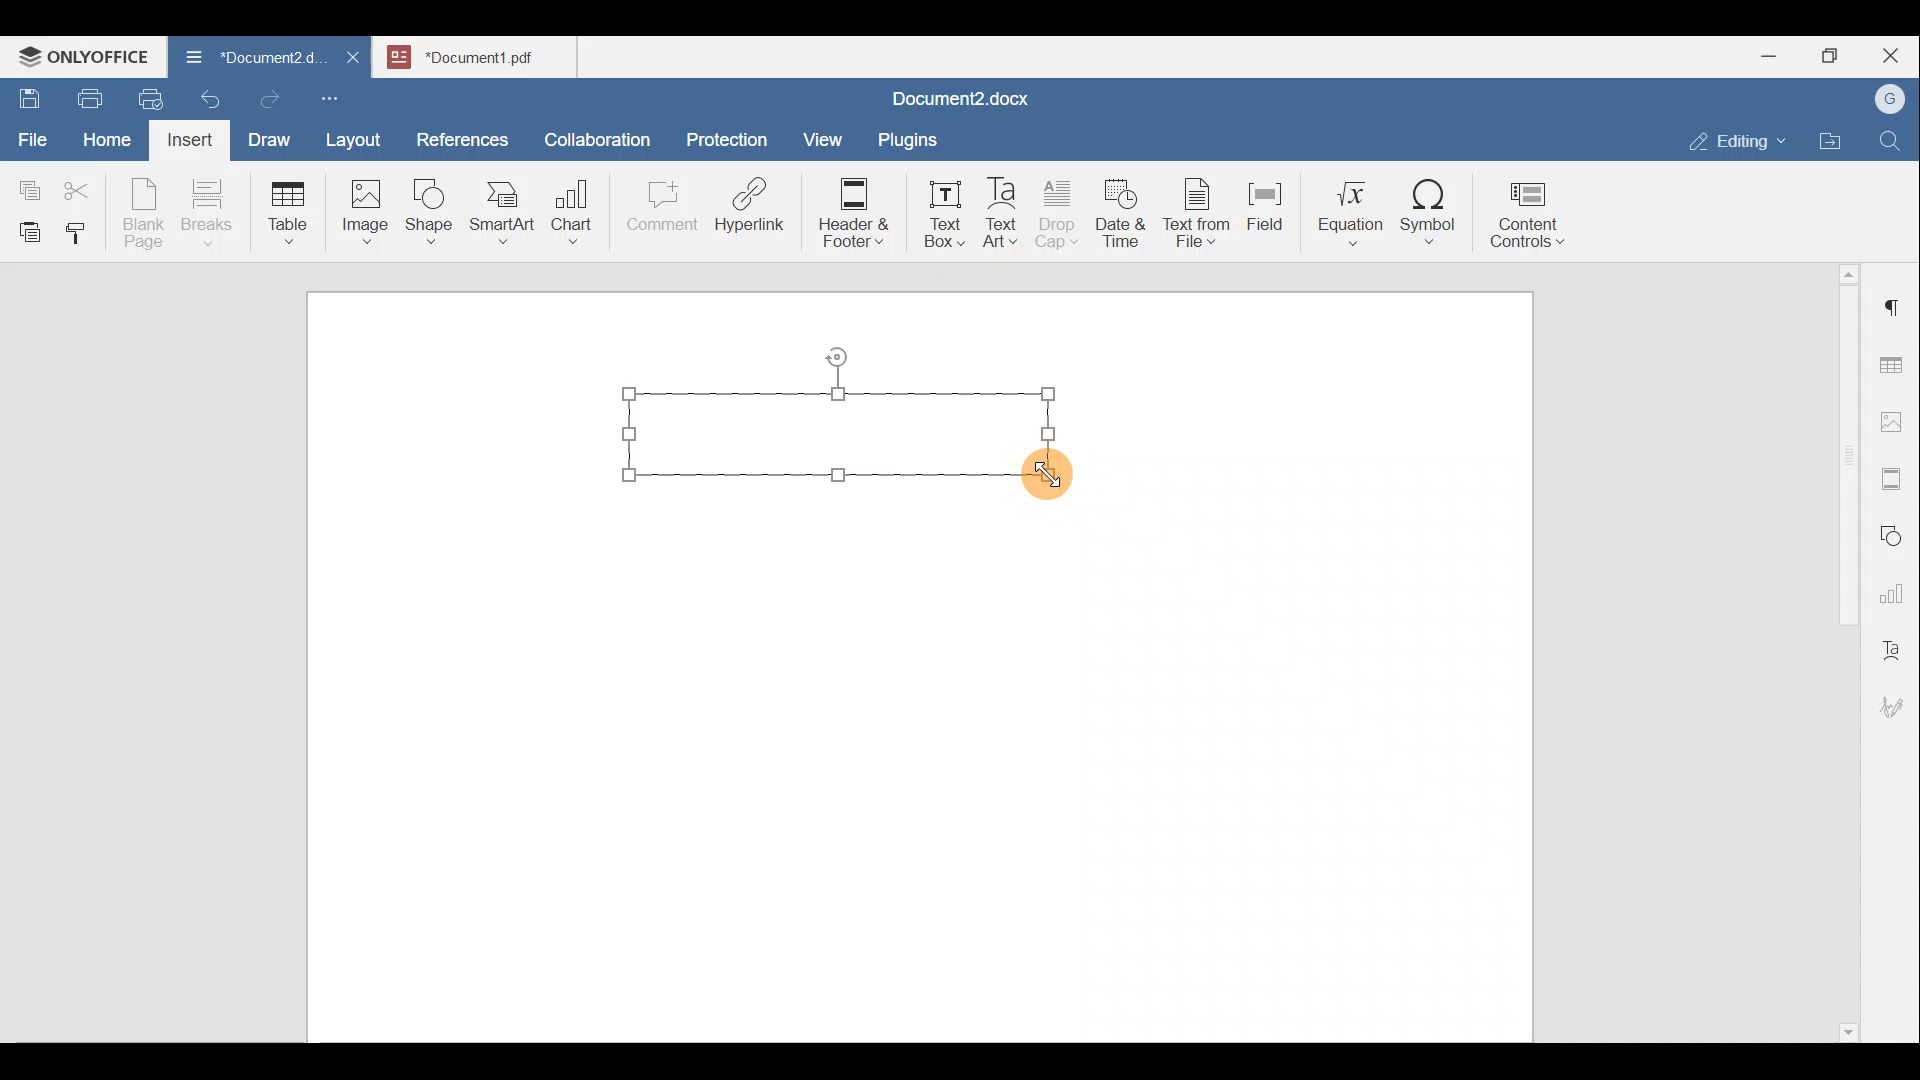  Describe the element at coordinates (486, 54) in the screenshot. I see `Document name` at that location.